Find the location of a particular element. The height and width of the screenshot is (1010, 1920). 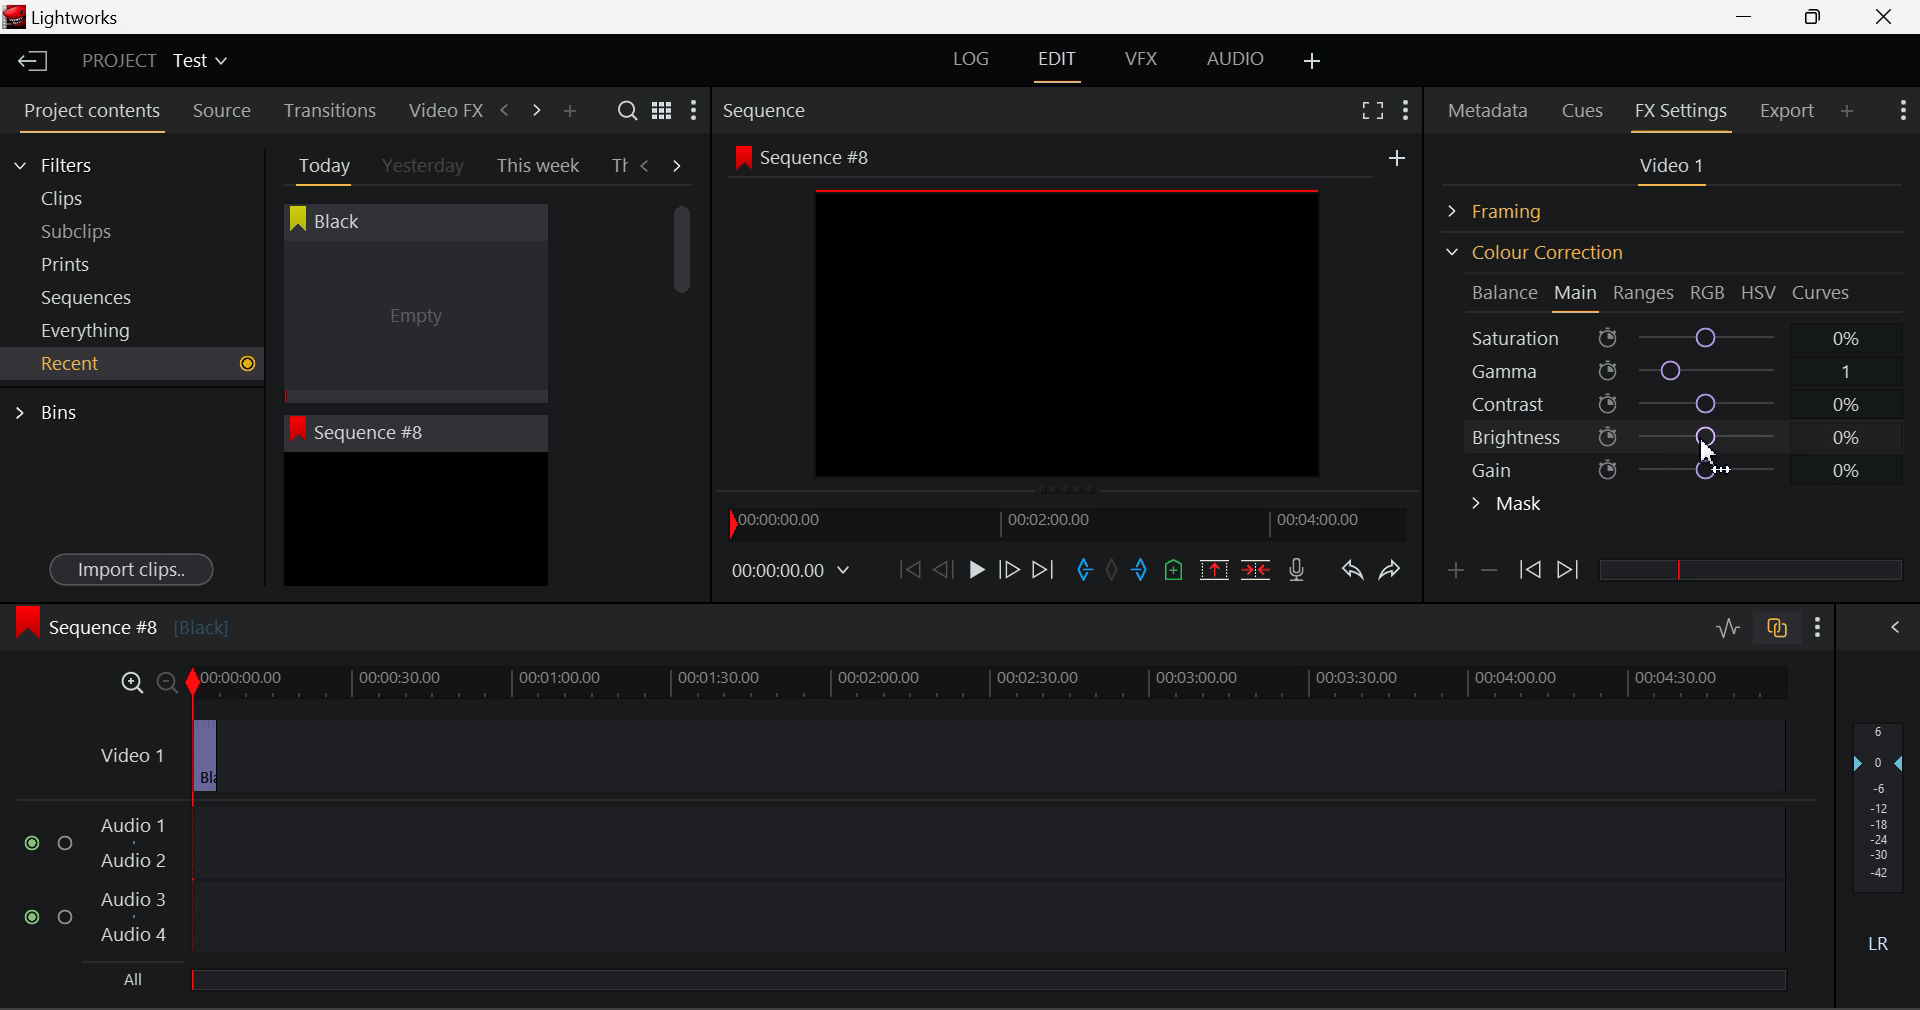

Show Settings is located at coordinates (1819, 627).